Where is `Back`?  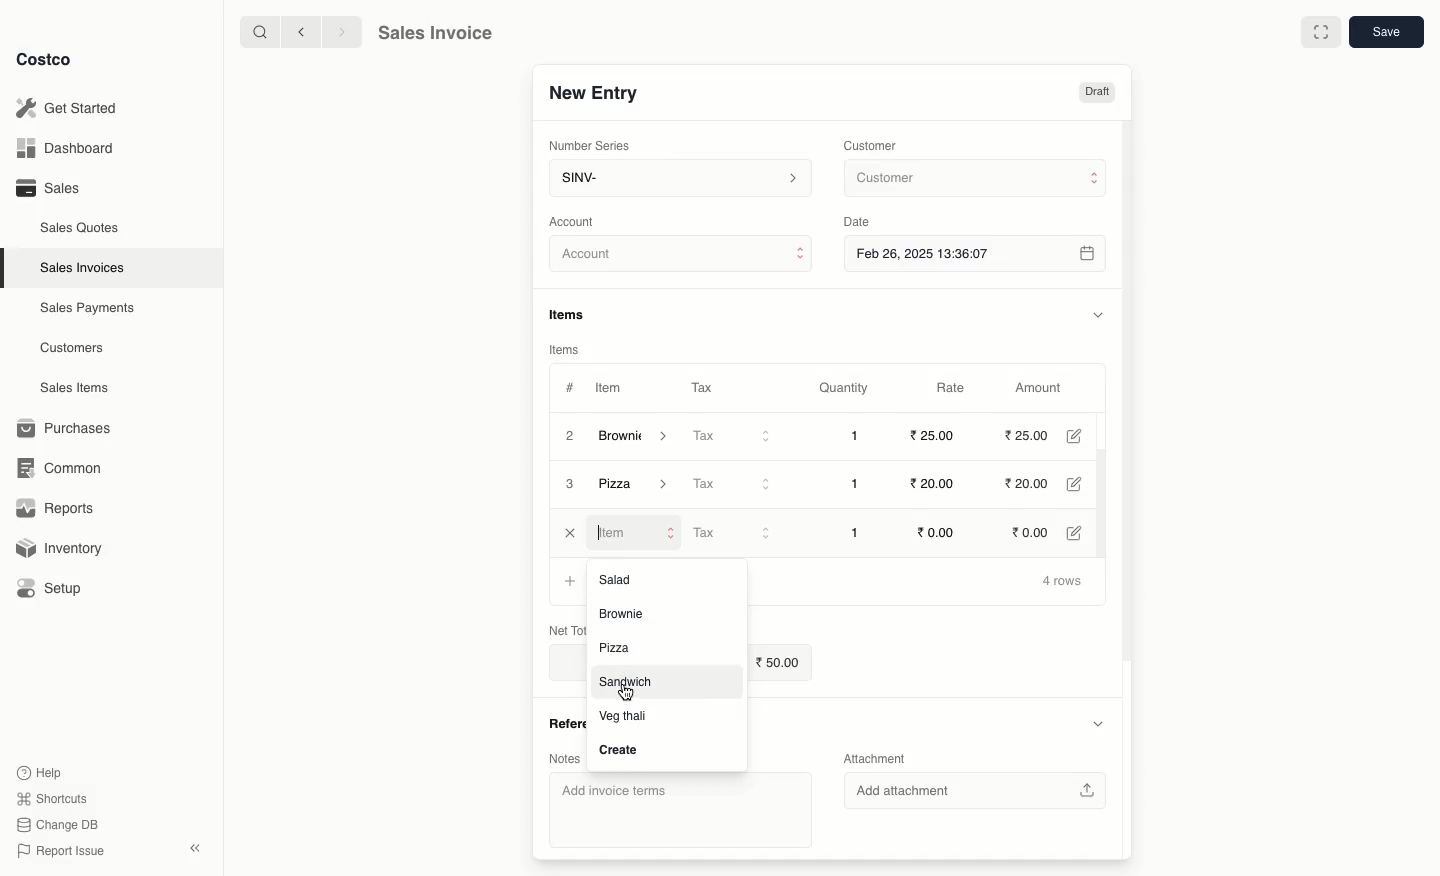 Back is located at coordinates (299, 32).